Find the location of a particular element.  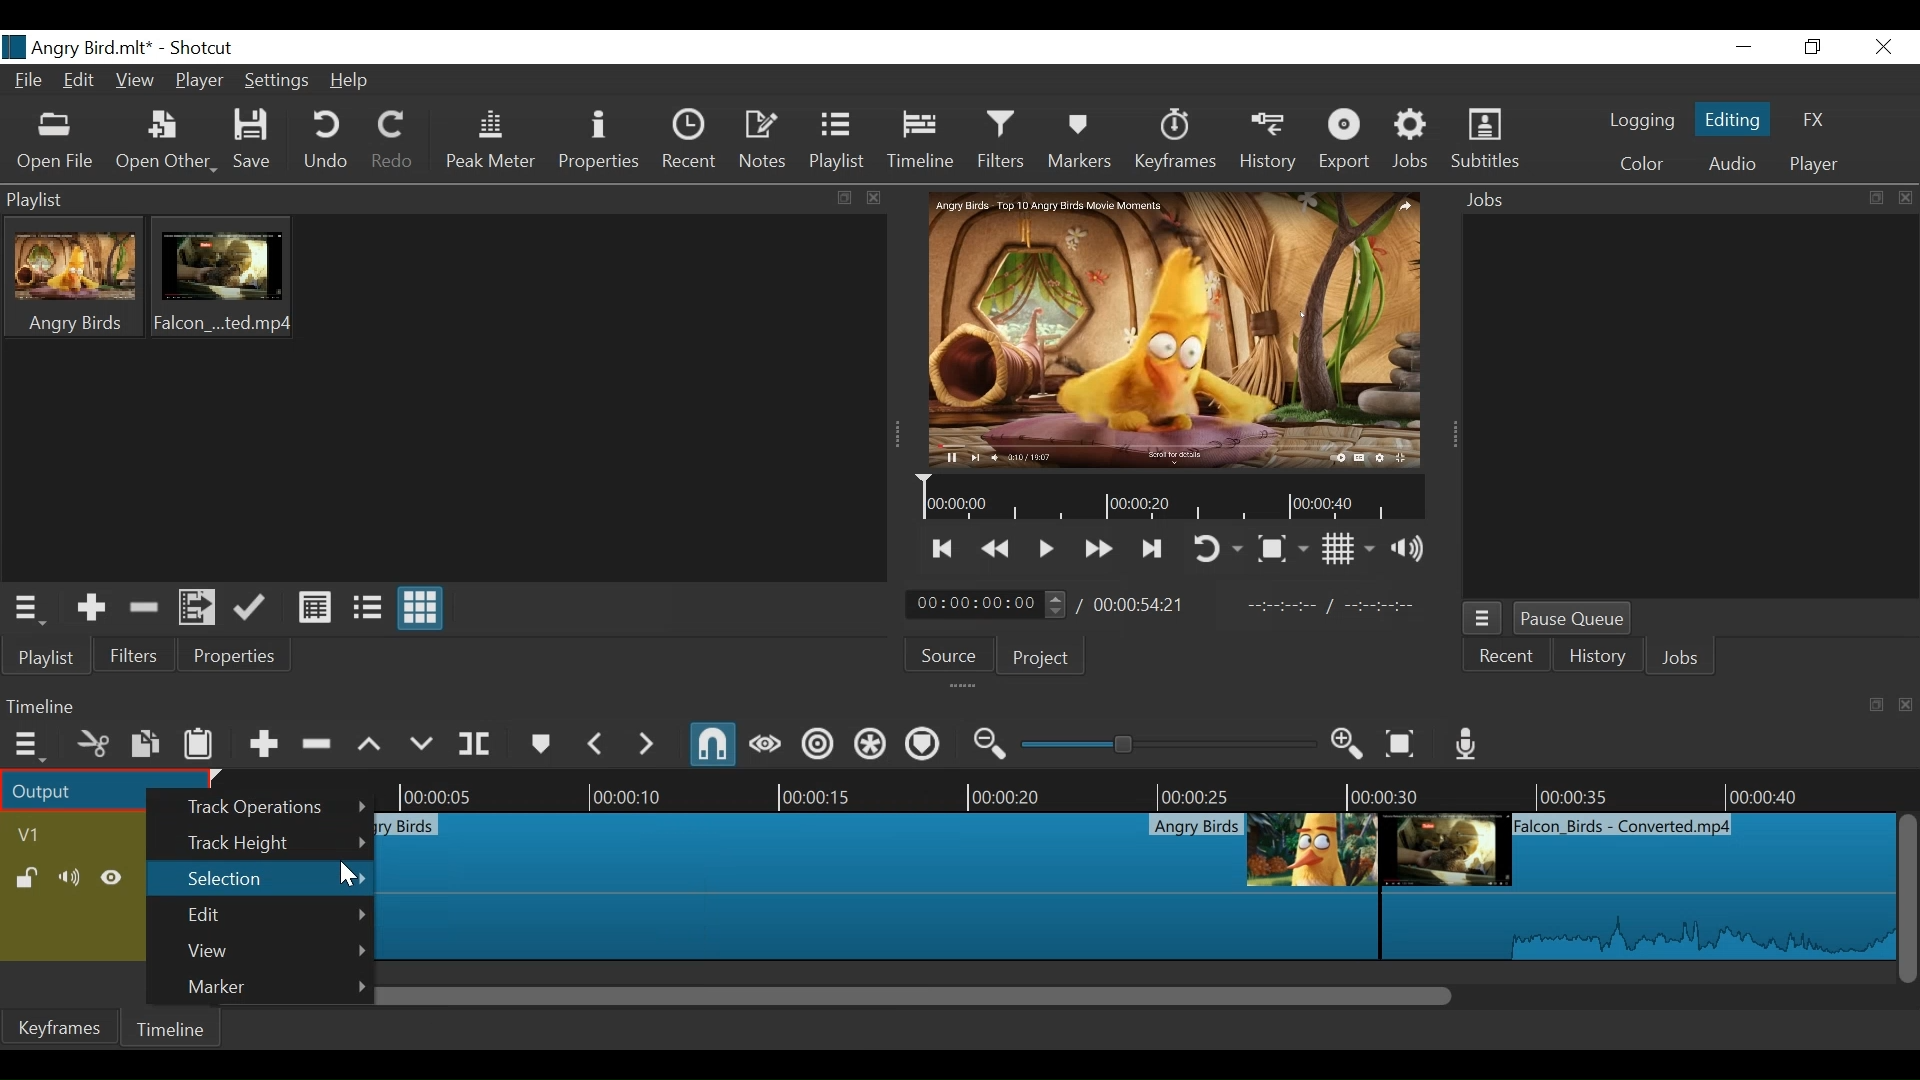

View as icon is located at coordinates (419, 609).